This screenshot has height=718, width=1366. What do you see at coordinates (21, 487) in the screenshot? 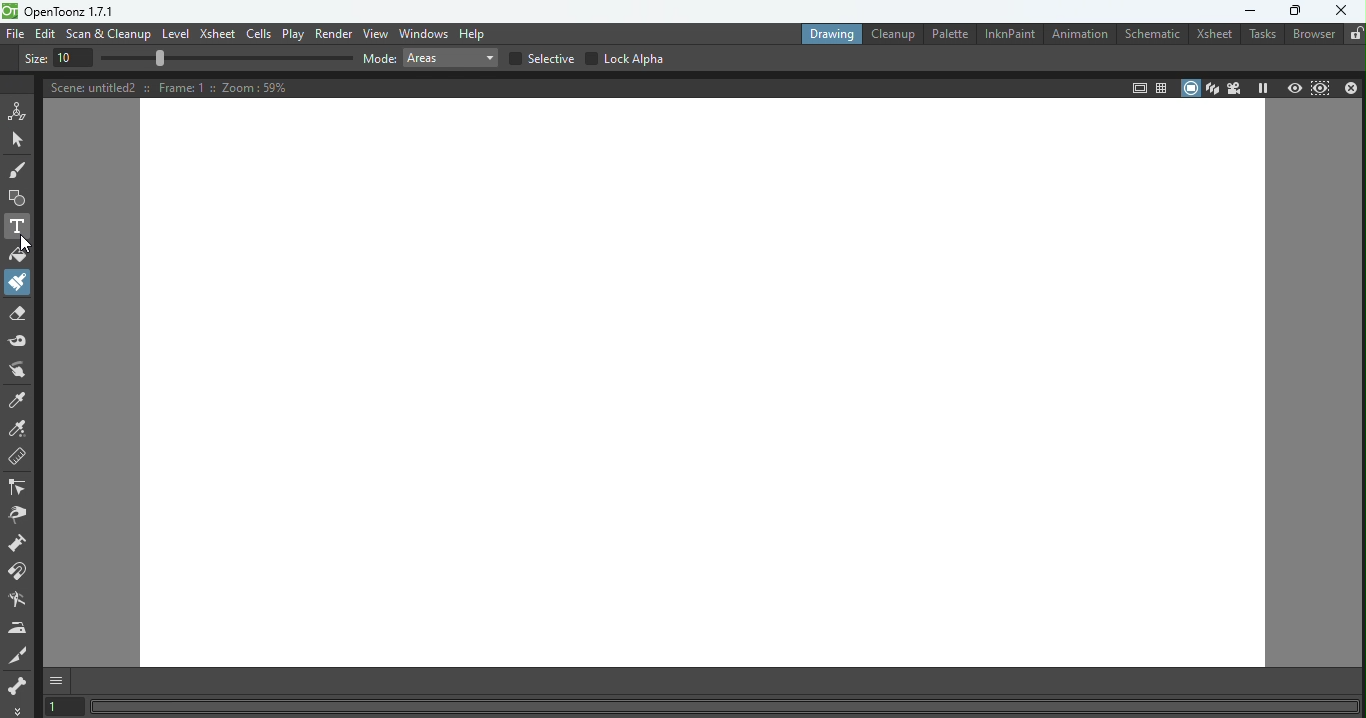
I see `Control point editor tool` at bounding box center [21, 487].